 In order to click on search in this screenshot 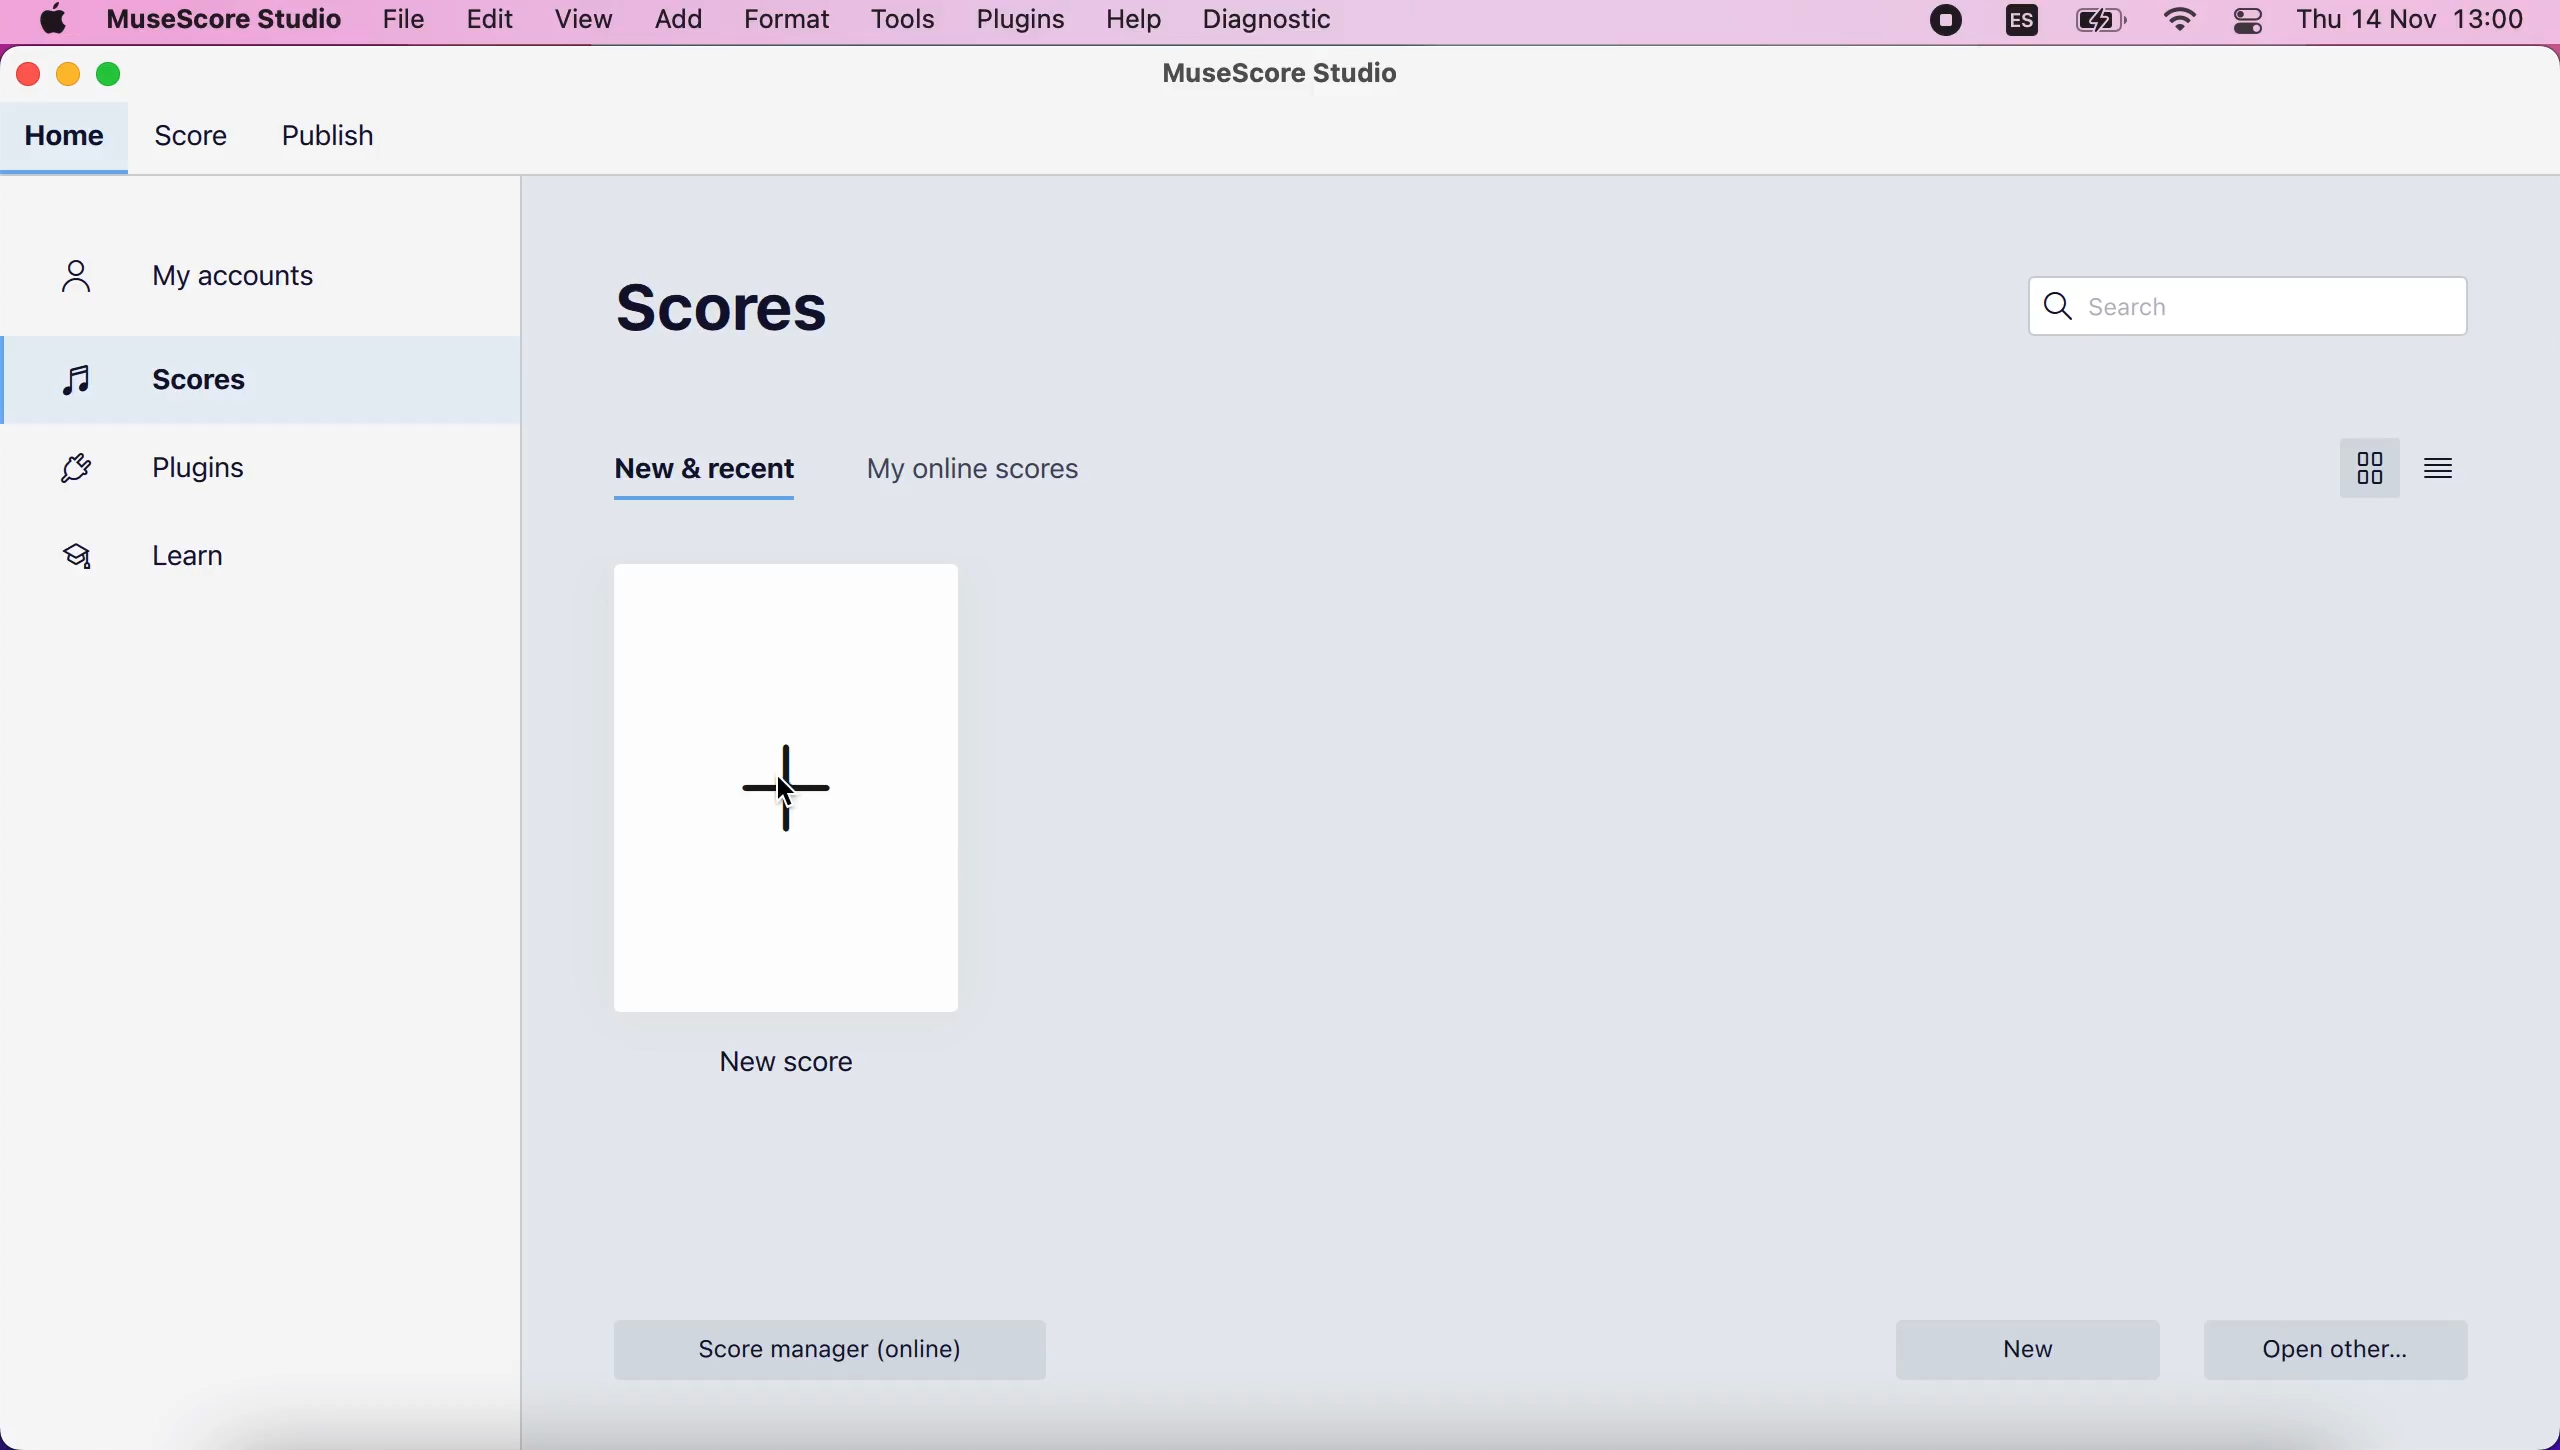, I will do `click(2230, 311)`.